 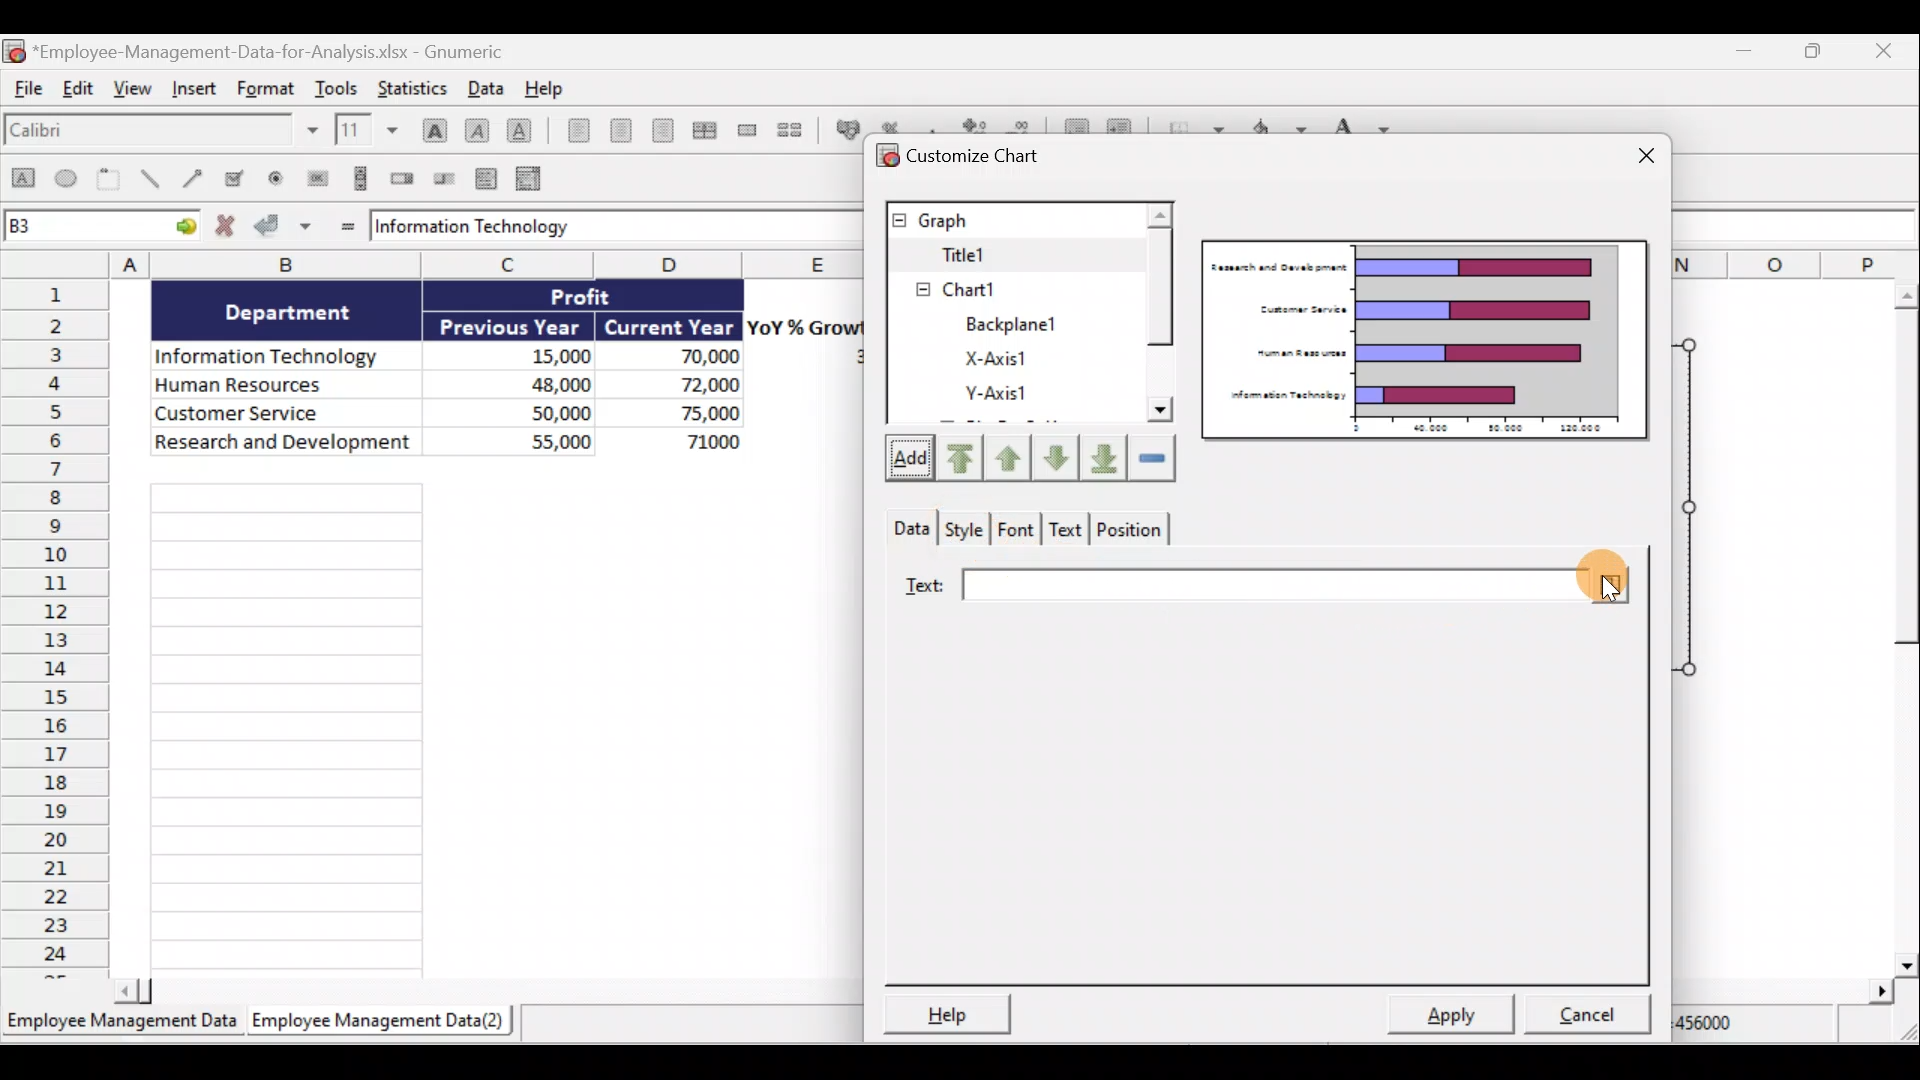 I want to click on Create a combo box, so click(x=531, y=177).